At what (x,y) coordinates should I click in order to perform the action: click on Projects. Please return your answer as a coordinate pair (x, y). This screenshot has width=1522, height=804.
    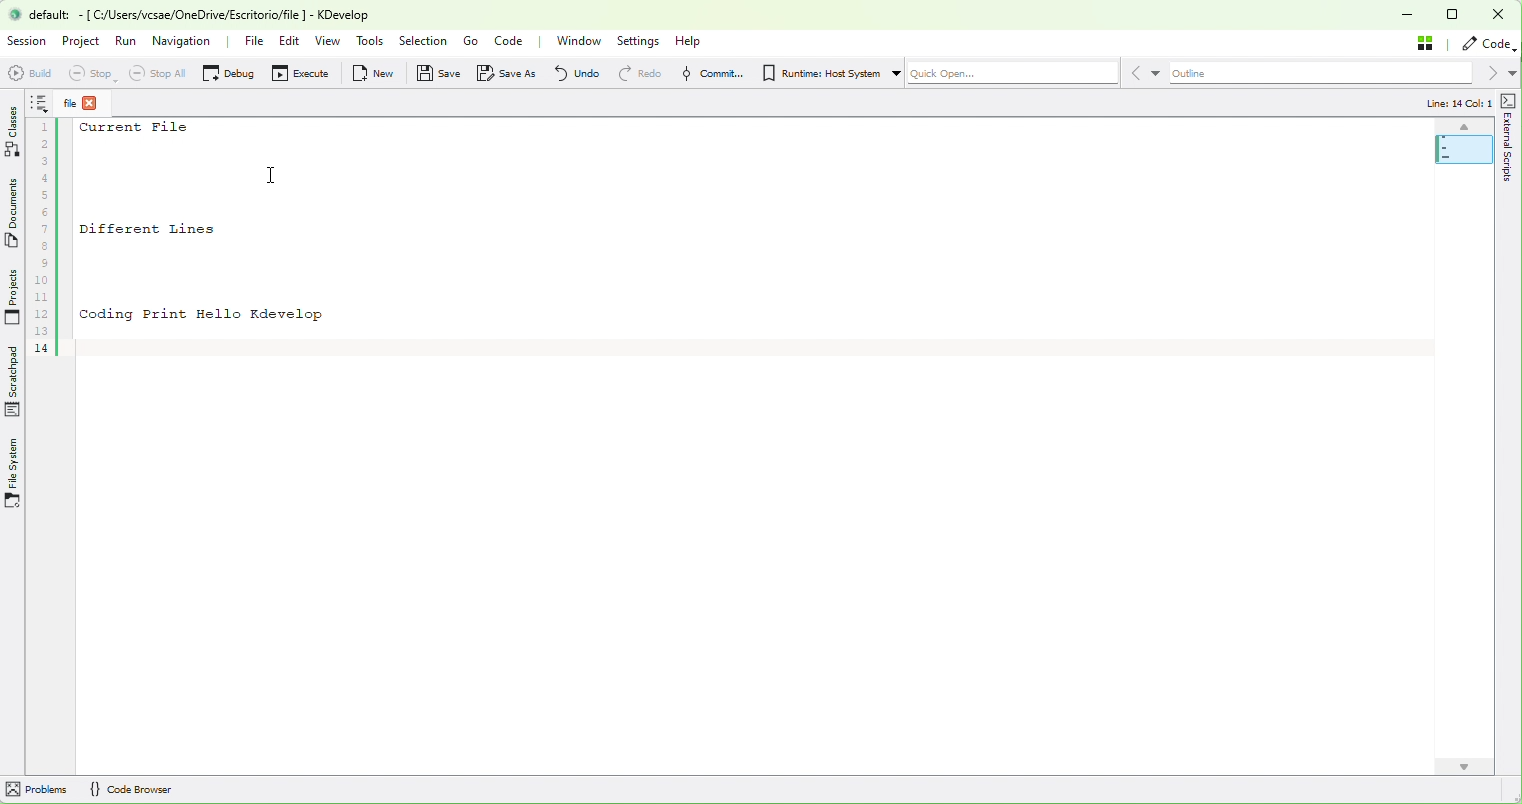
    Looking at the image, I should click on (12, 297).